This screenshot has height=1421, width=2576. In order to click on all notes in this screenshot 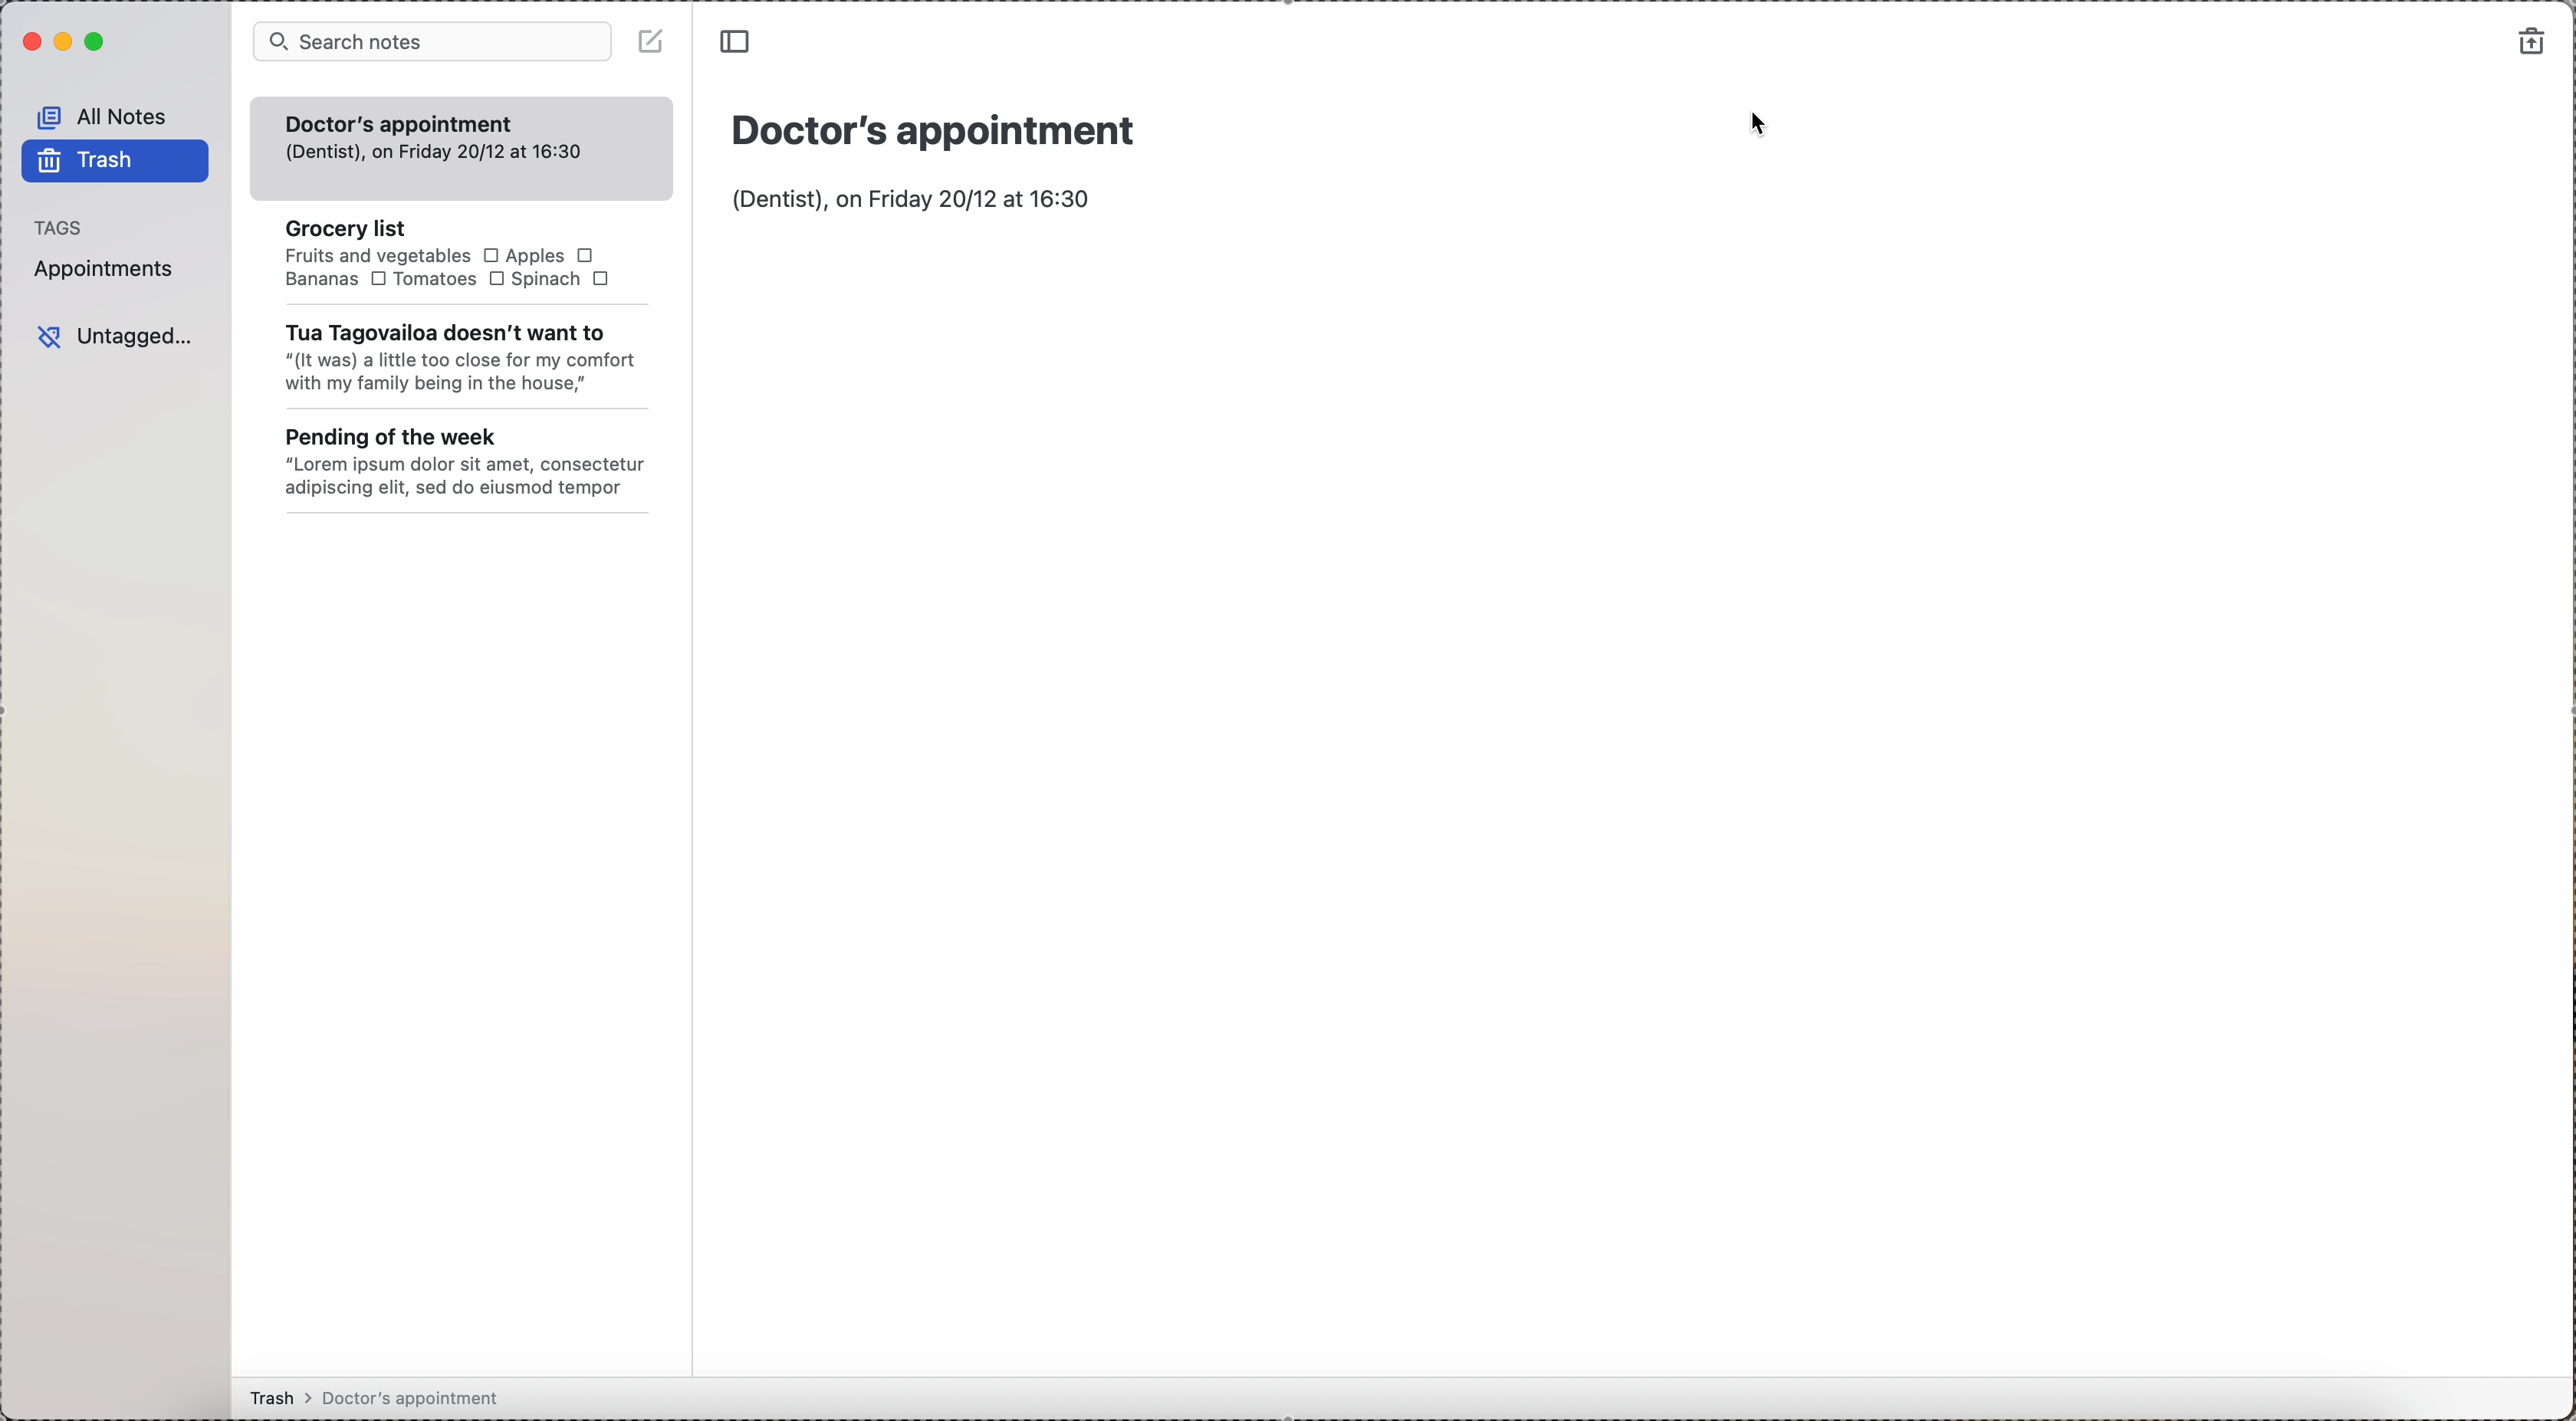, I will do `click(104, 113)`.